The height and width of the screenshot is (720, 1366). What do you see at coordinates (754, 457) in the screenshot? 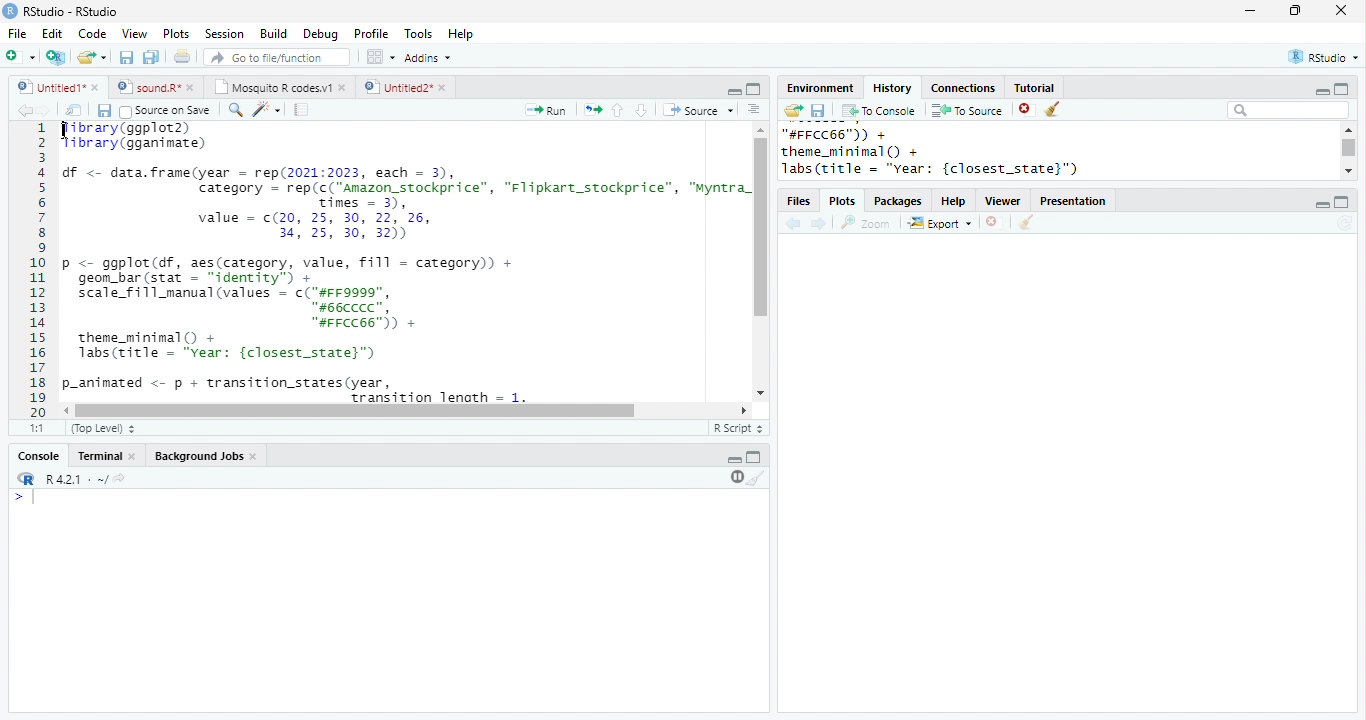
I see `Maximize` at bounding box center [754, 457].